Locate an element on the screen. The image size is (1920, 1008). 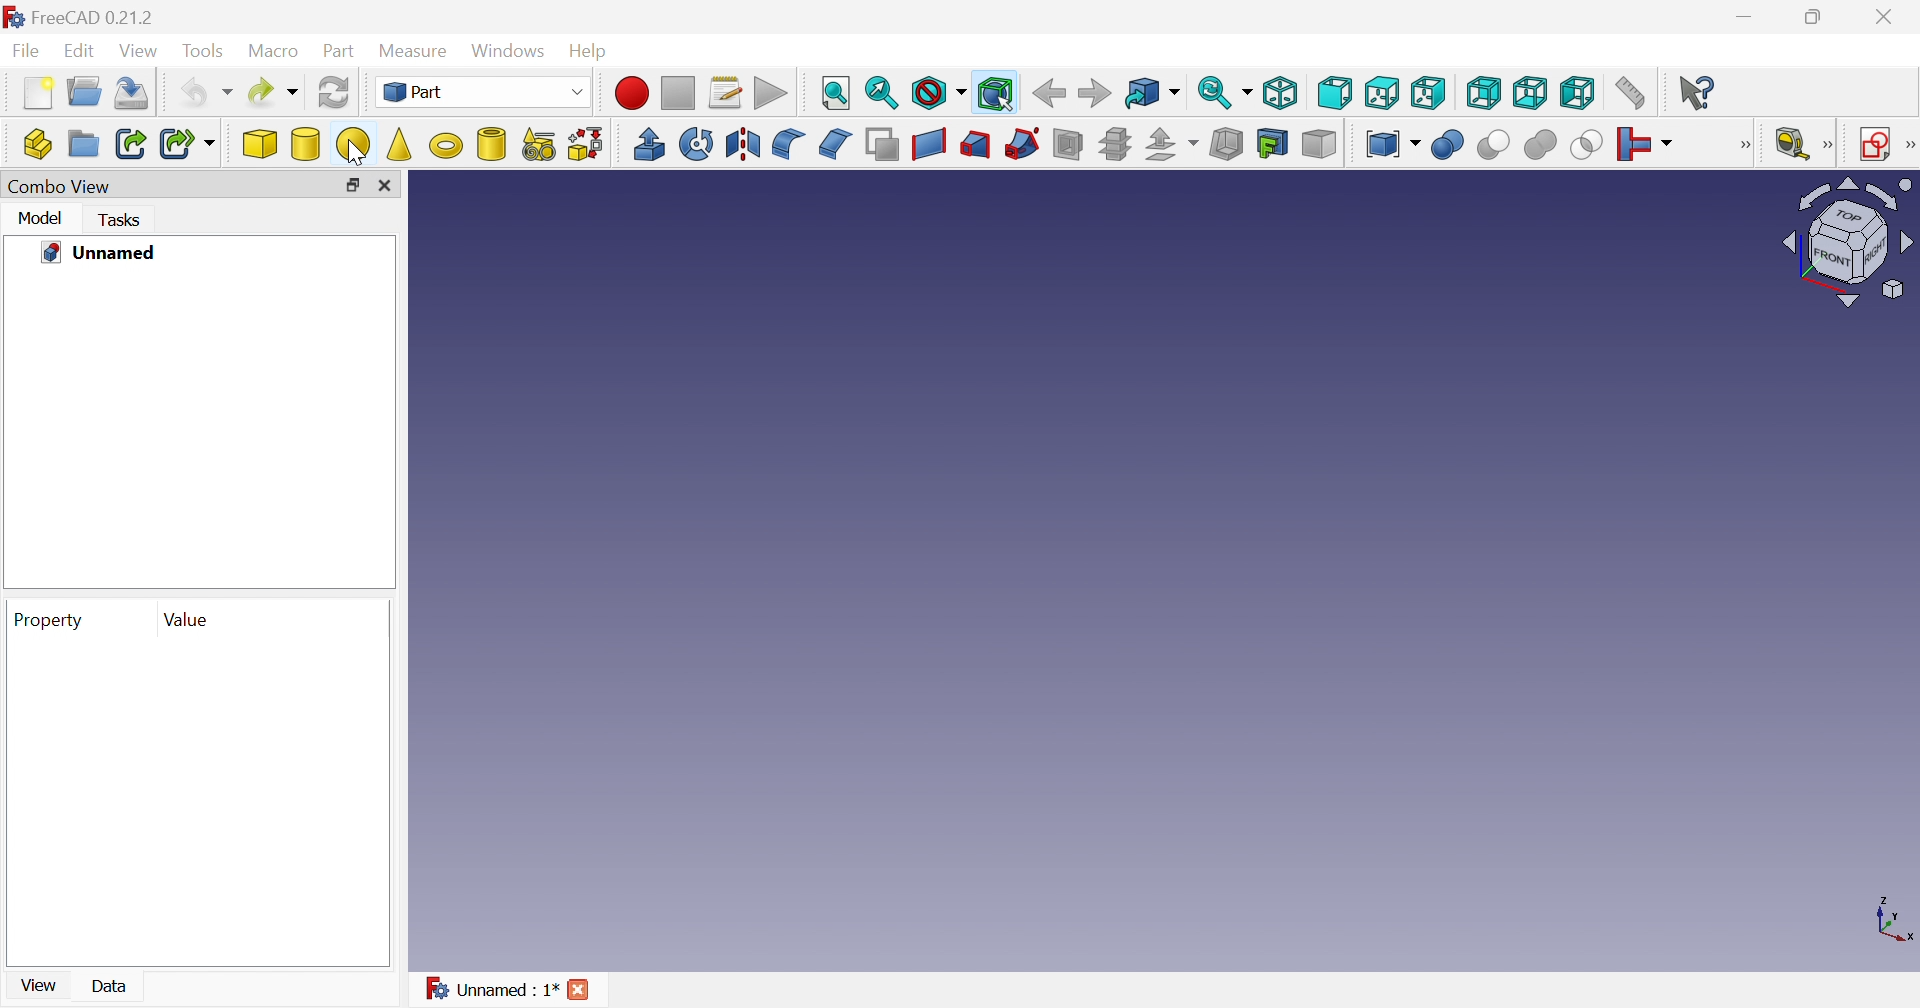
Sync view is located at coordinates (1151, 92).